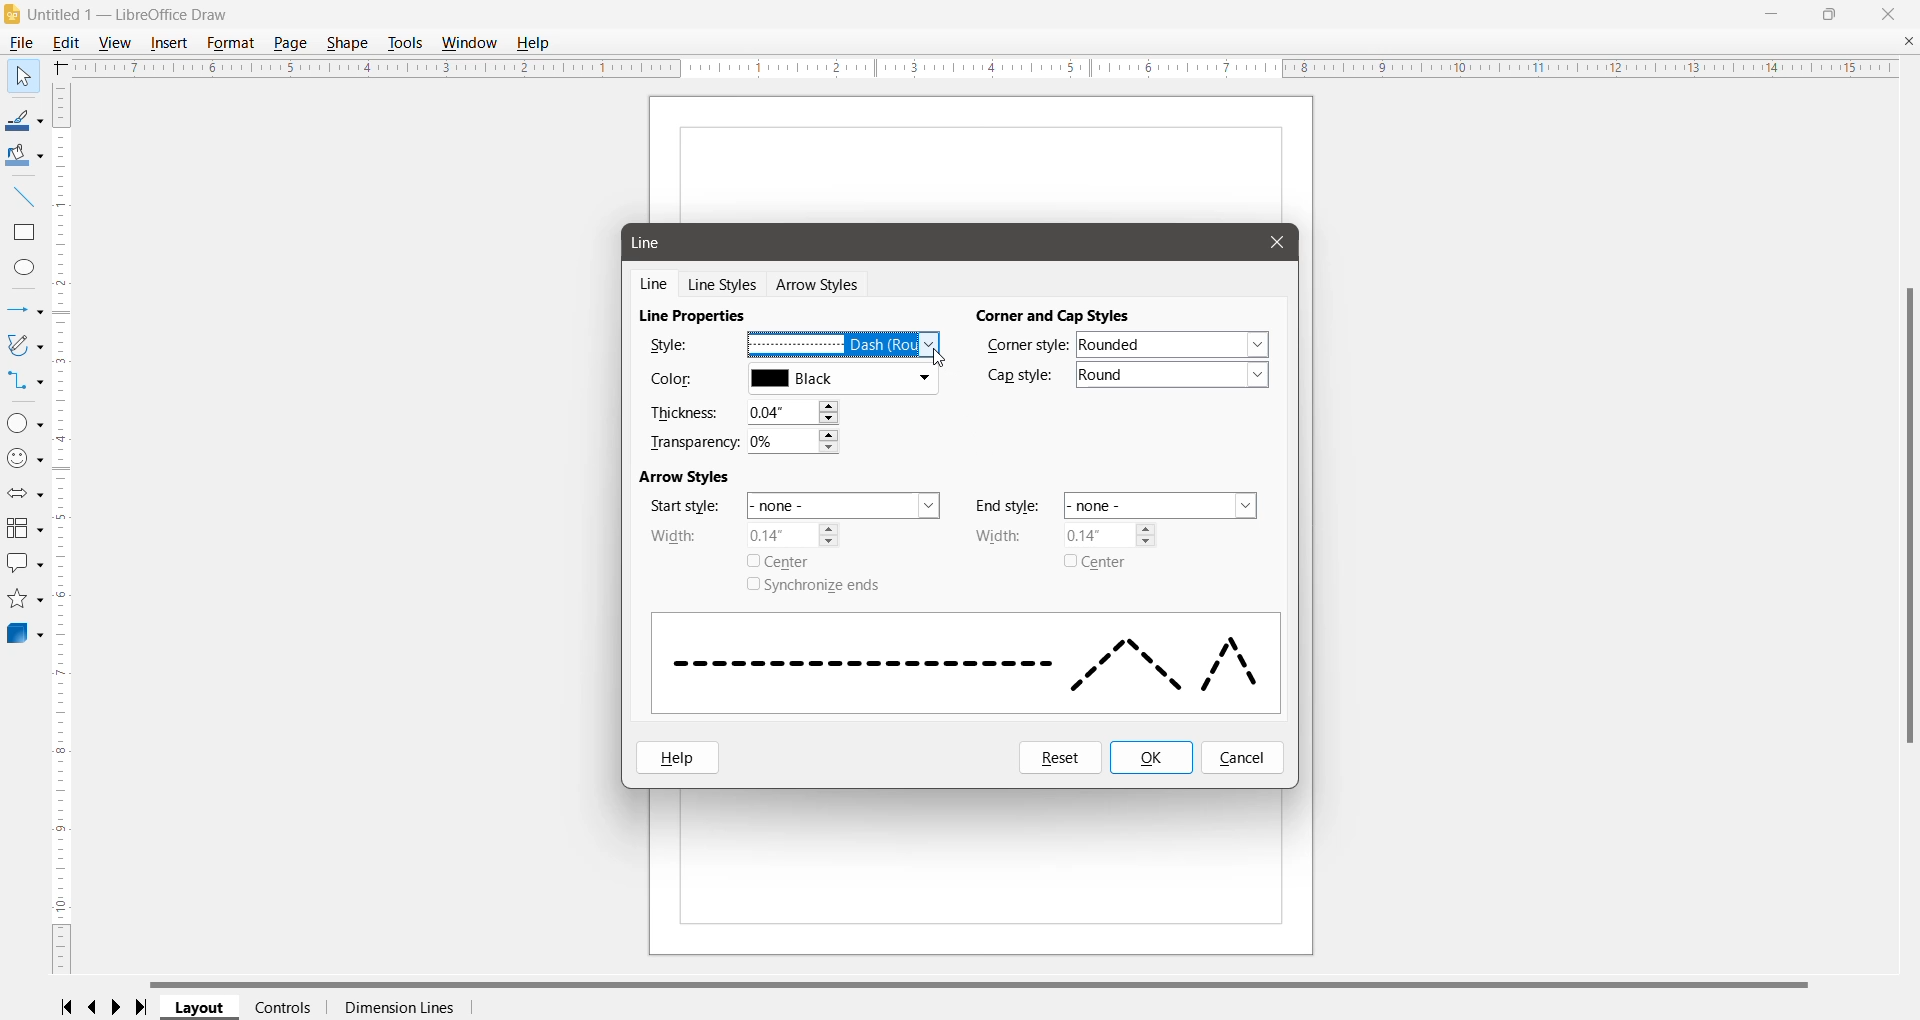 This screenshot has height=1020, width=1920. What do you see at coordinates (25, 76) in the screenshot?
I see `Select Tool` at bounding box center [25, 76].